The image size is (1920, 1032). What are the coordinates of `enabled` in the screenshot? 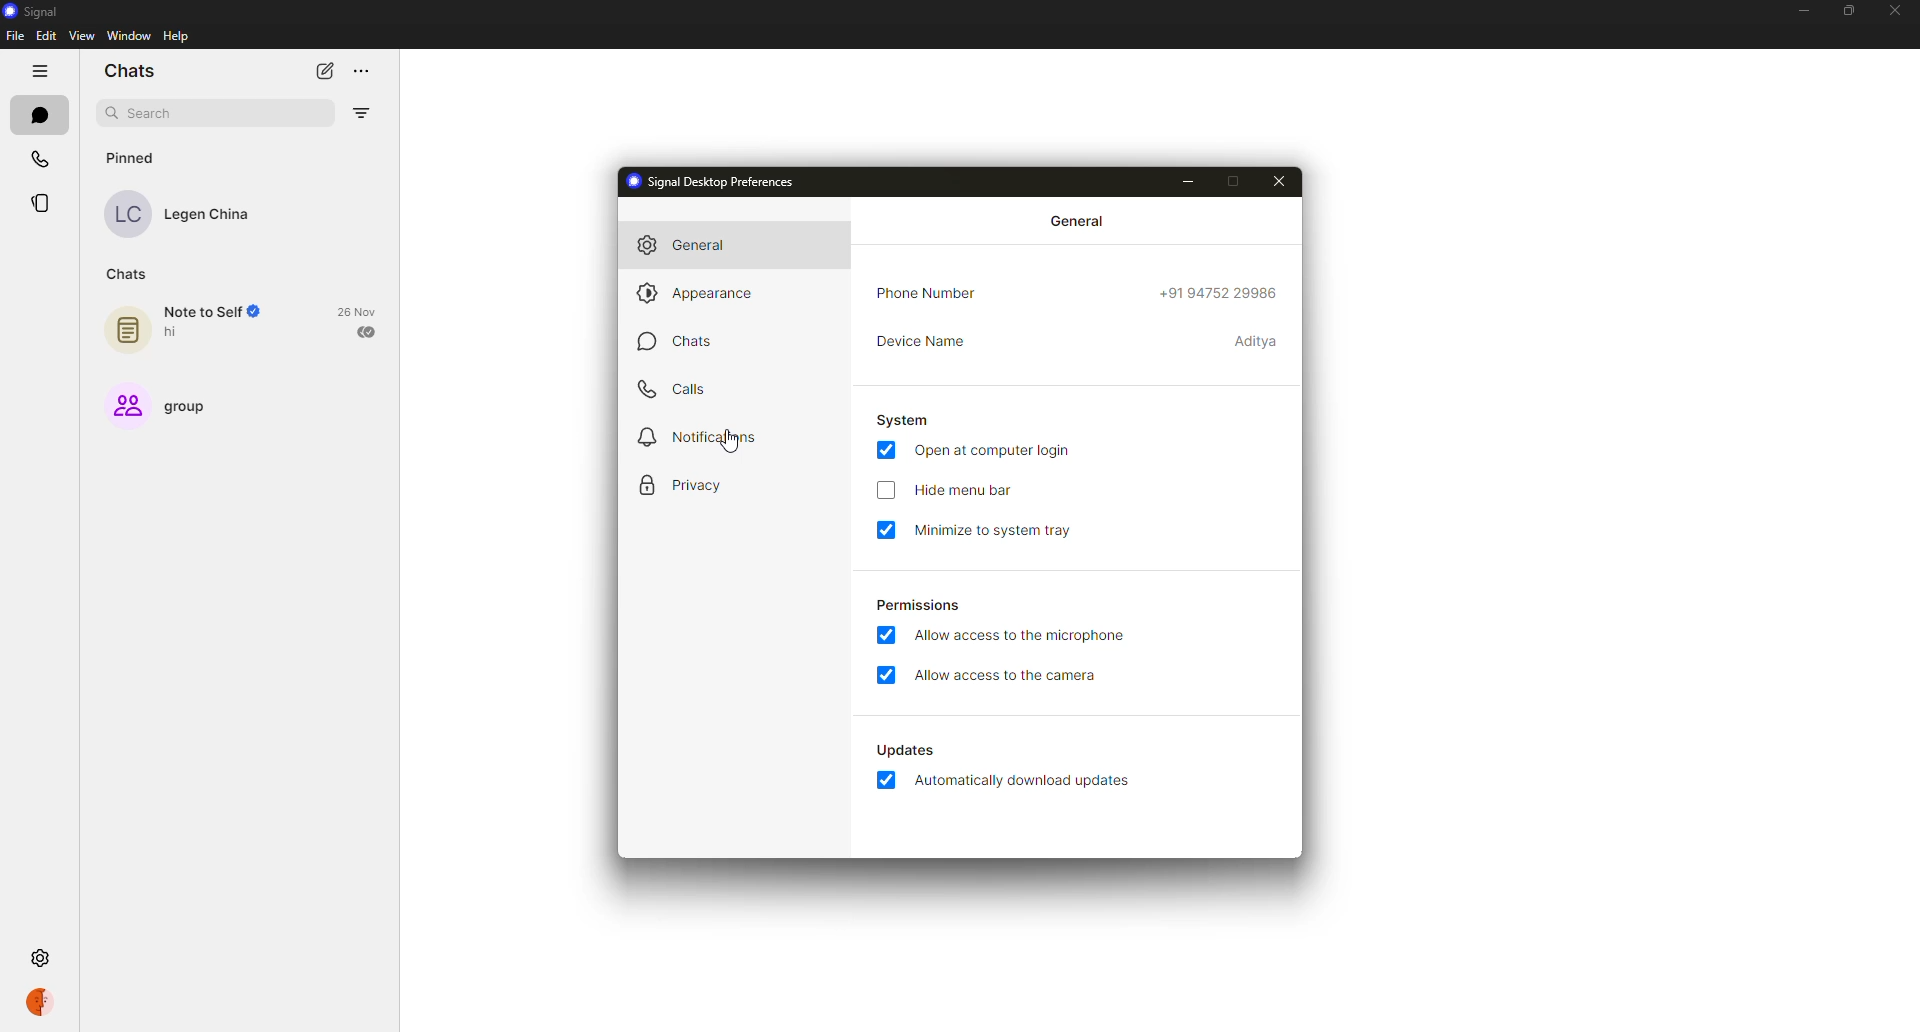 It's located at (883, 779).